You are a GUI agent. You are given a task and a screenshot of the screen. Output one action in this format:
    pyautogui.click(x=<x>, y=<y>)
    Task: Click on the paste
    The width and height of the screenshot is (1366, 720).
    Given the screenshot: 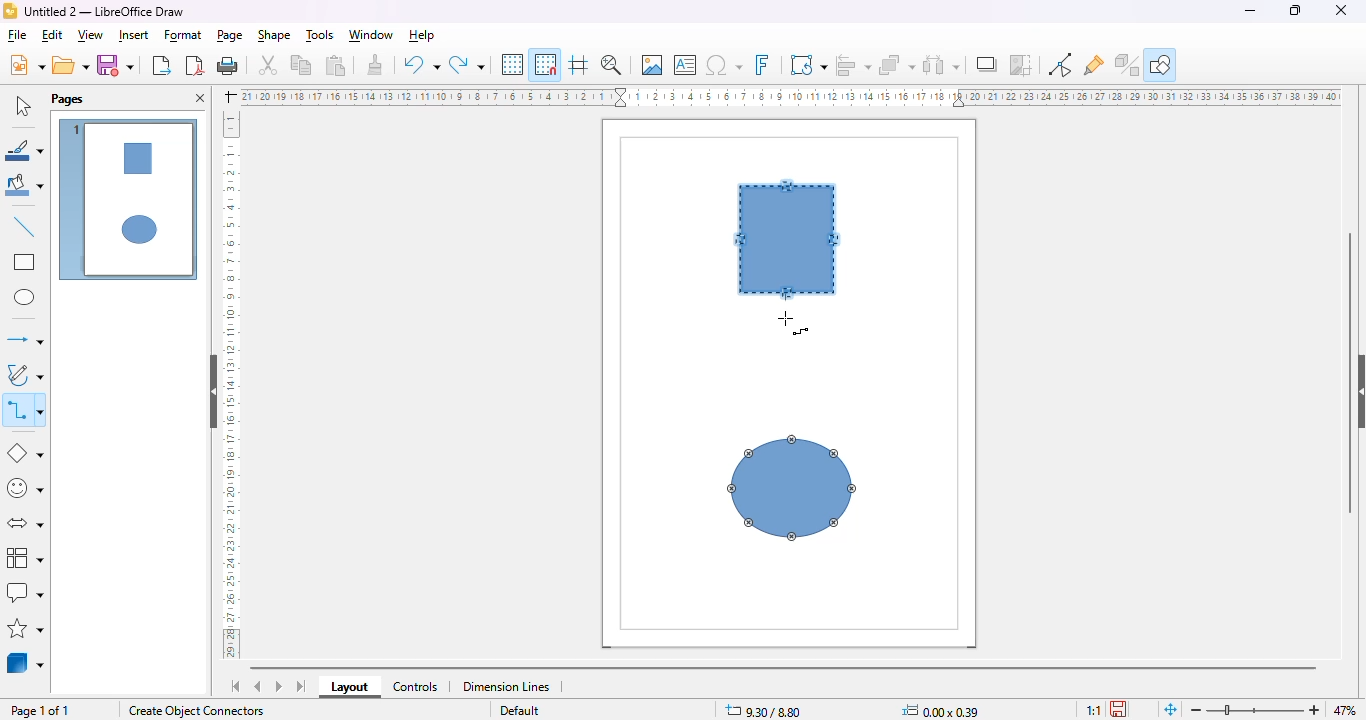 What is the action you would take?
    pyautogui.click(x=336, y=65)
    